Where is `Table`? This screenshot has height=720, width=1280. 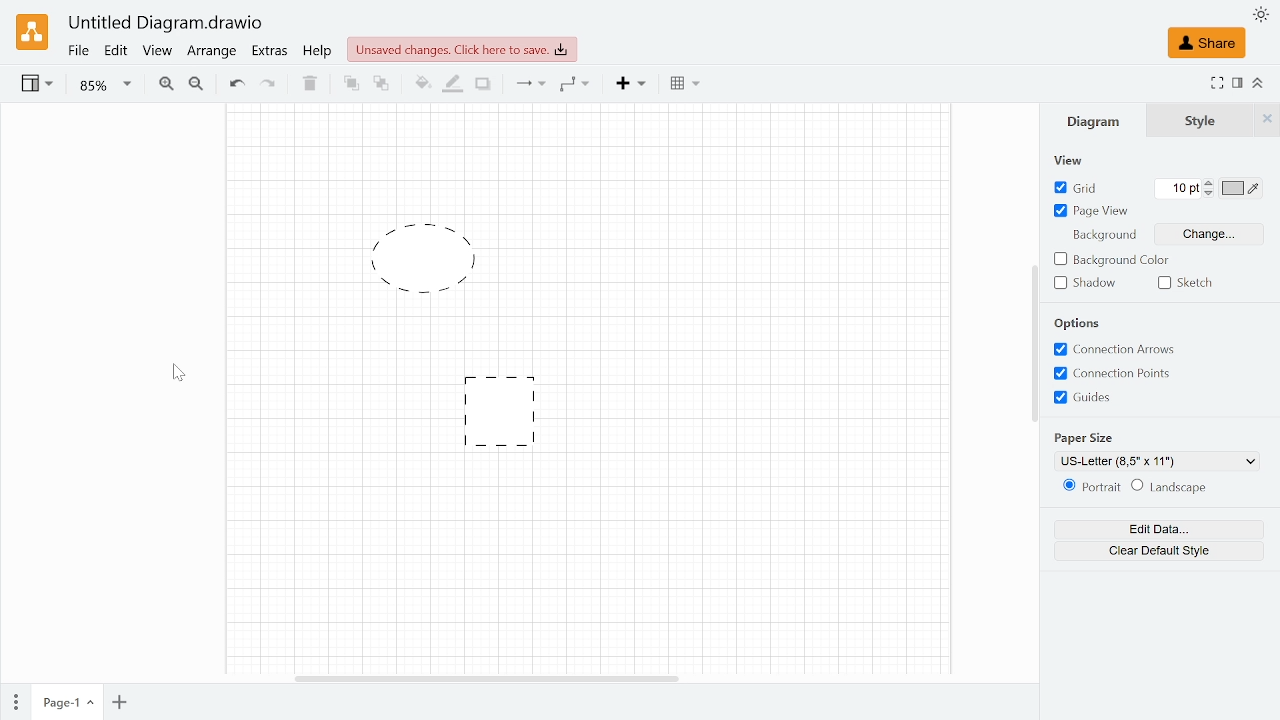 Table is located at coordinates (685, 86).